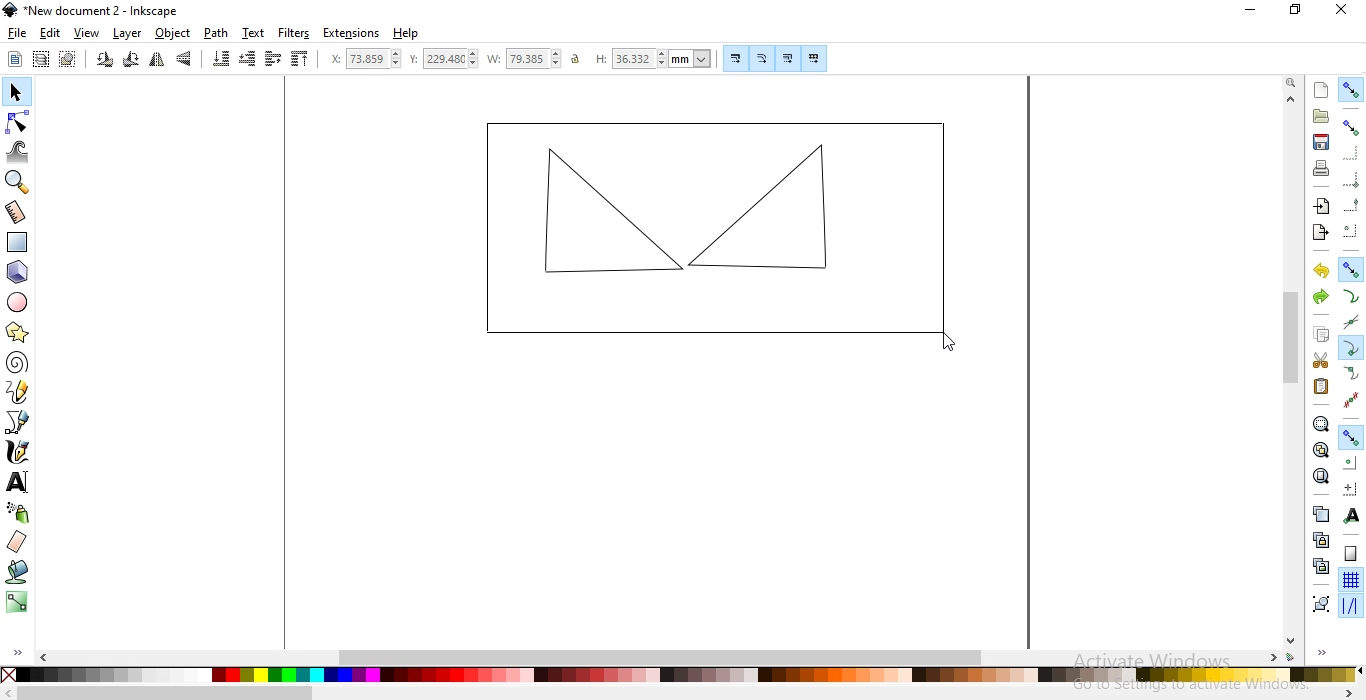  Describe the element at coordinates (15, 602) in the screenshot. I see `create and edit gradients` at that location.